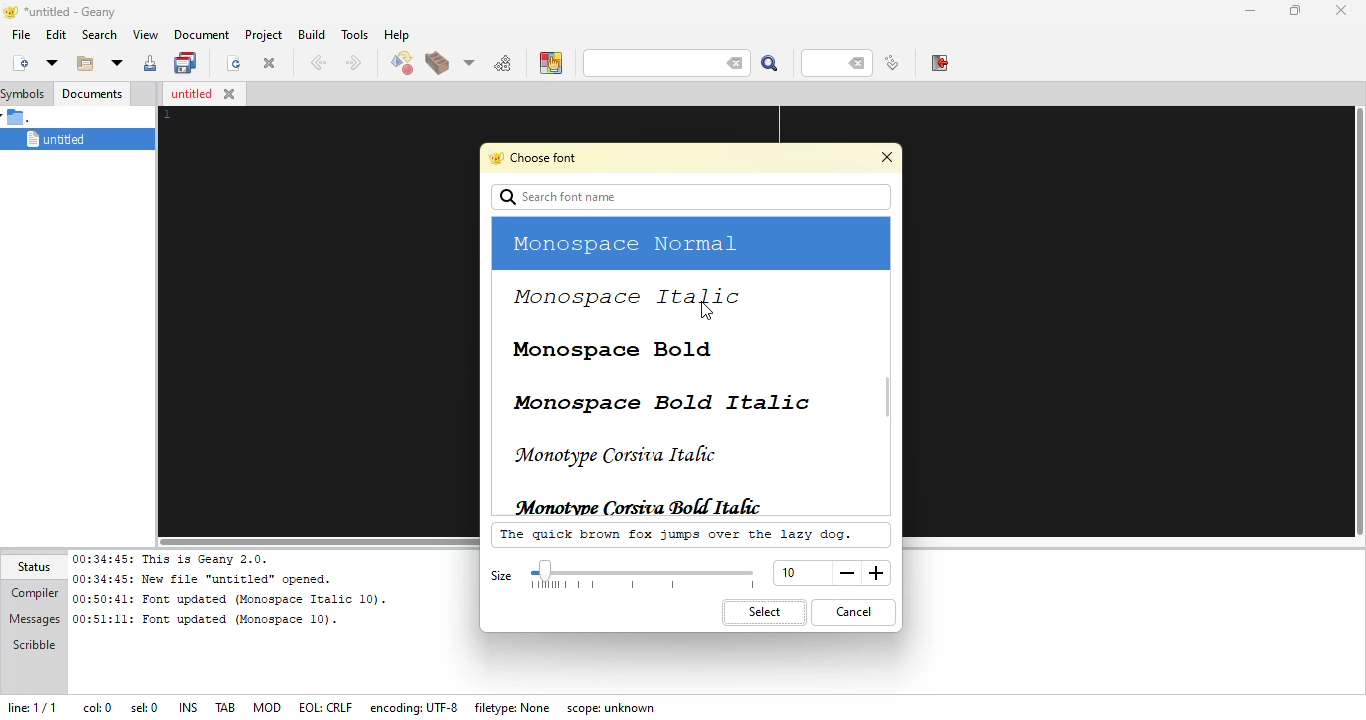  What do you see at coordinates (615, 708) in the screenshot?
I see `scope: unknown` at bounding box center [615, 708].